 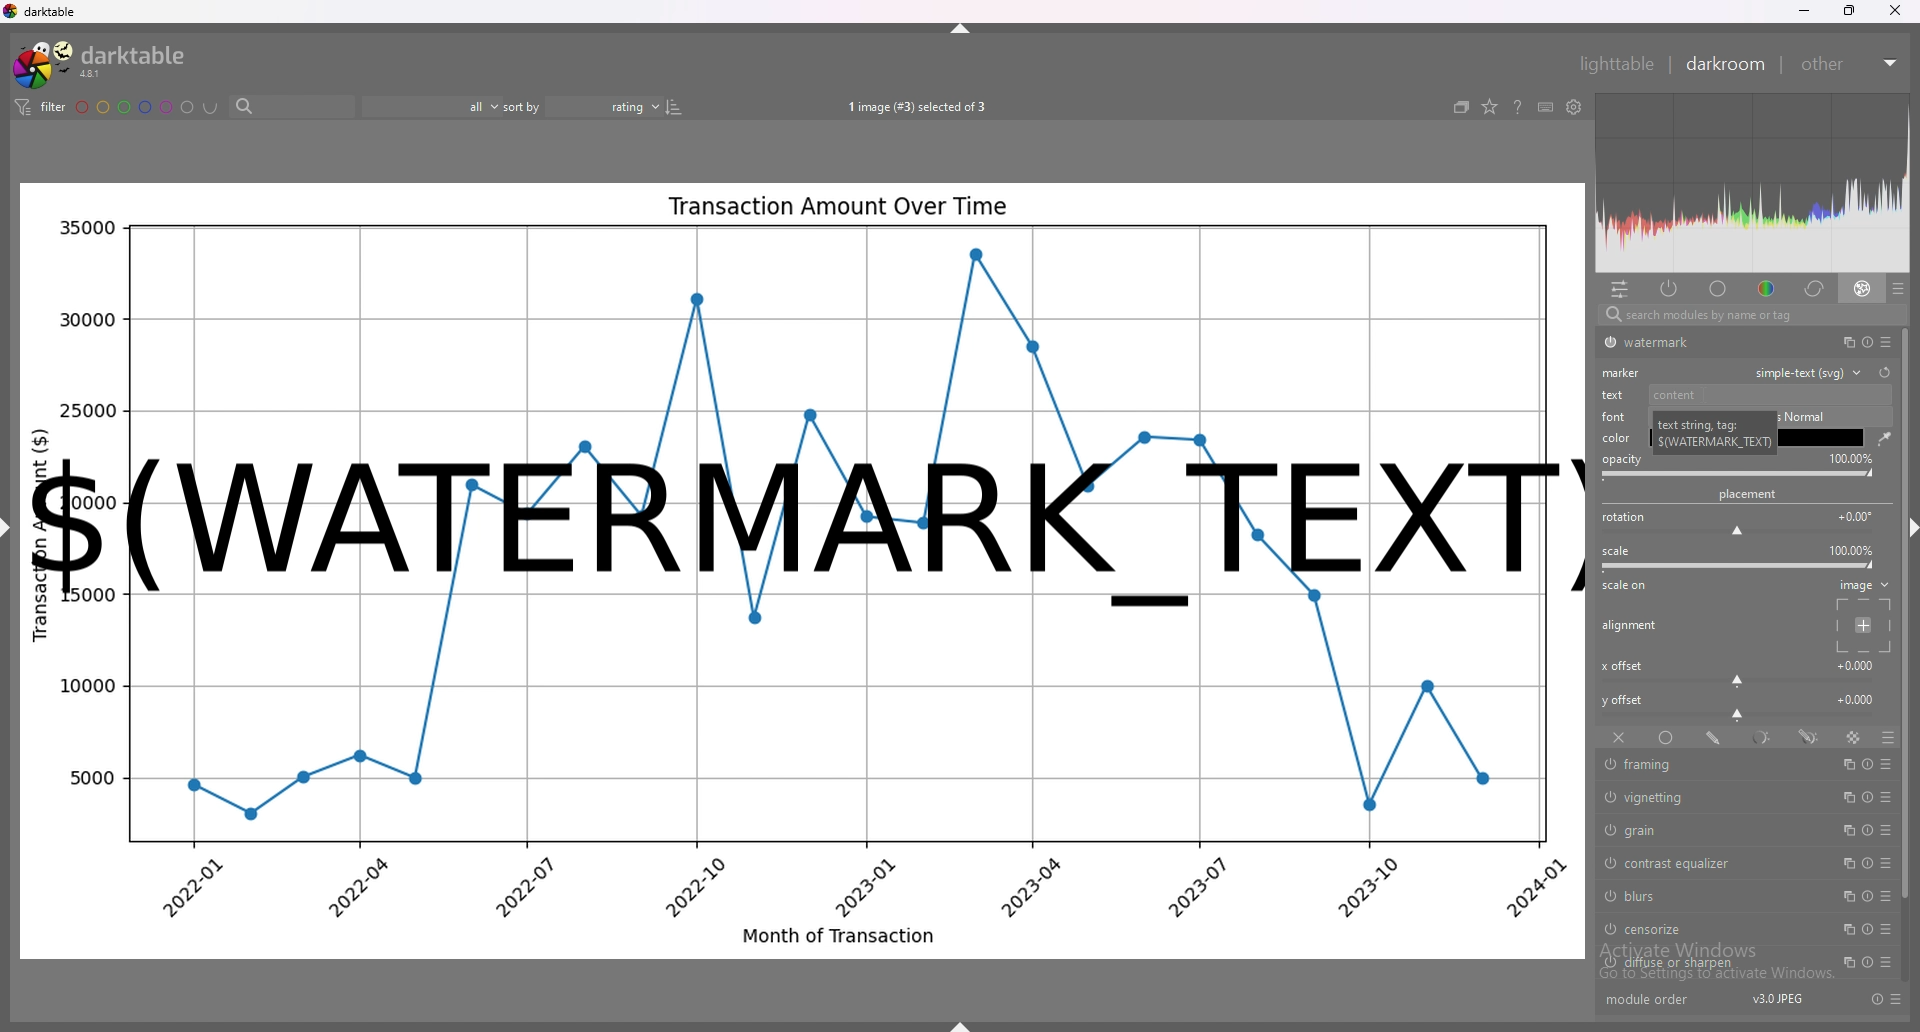 What do you see at coordinates (100, 63) in the screenshot?
I see `darktable` at bounding box center [100, 63].